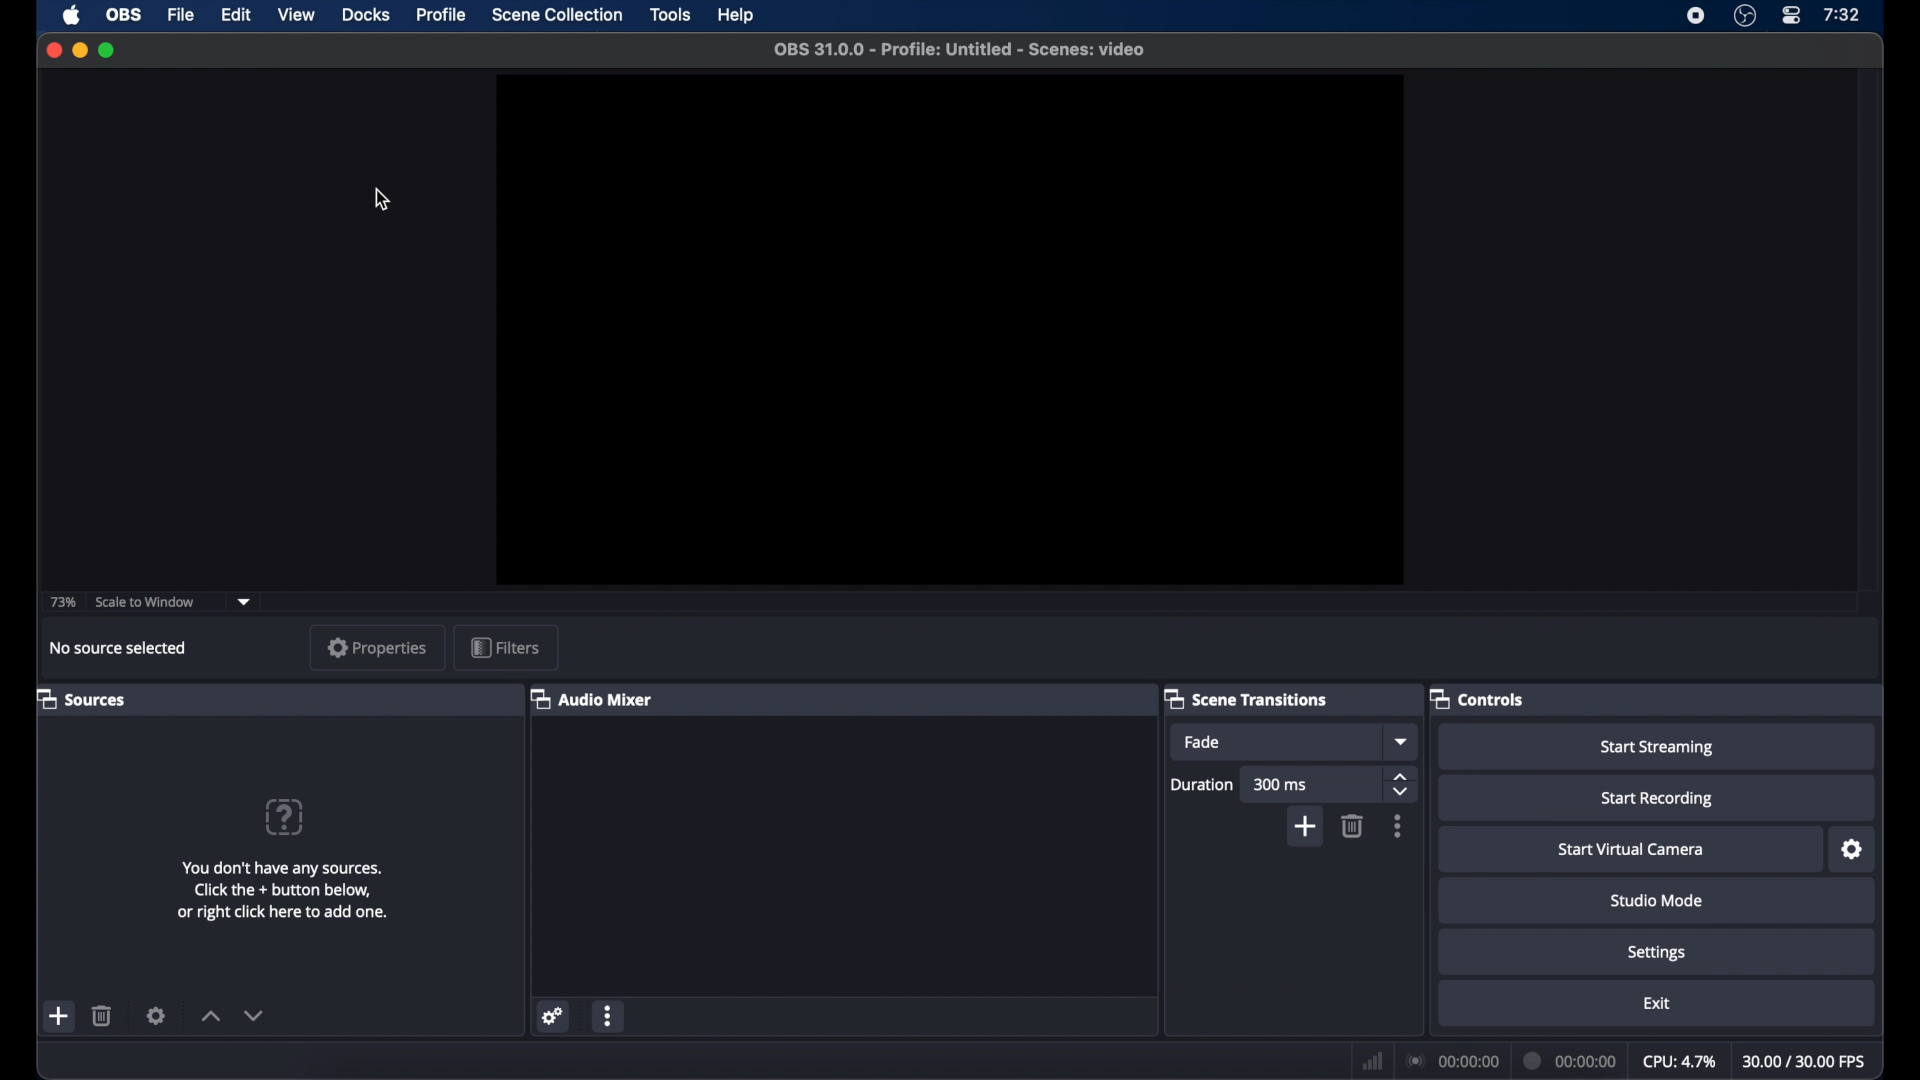 The image size is (1920, 1080). Describe the element at coordinates (1658, 799) in the screenshot. I see `start recording` at that location.